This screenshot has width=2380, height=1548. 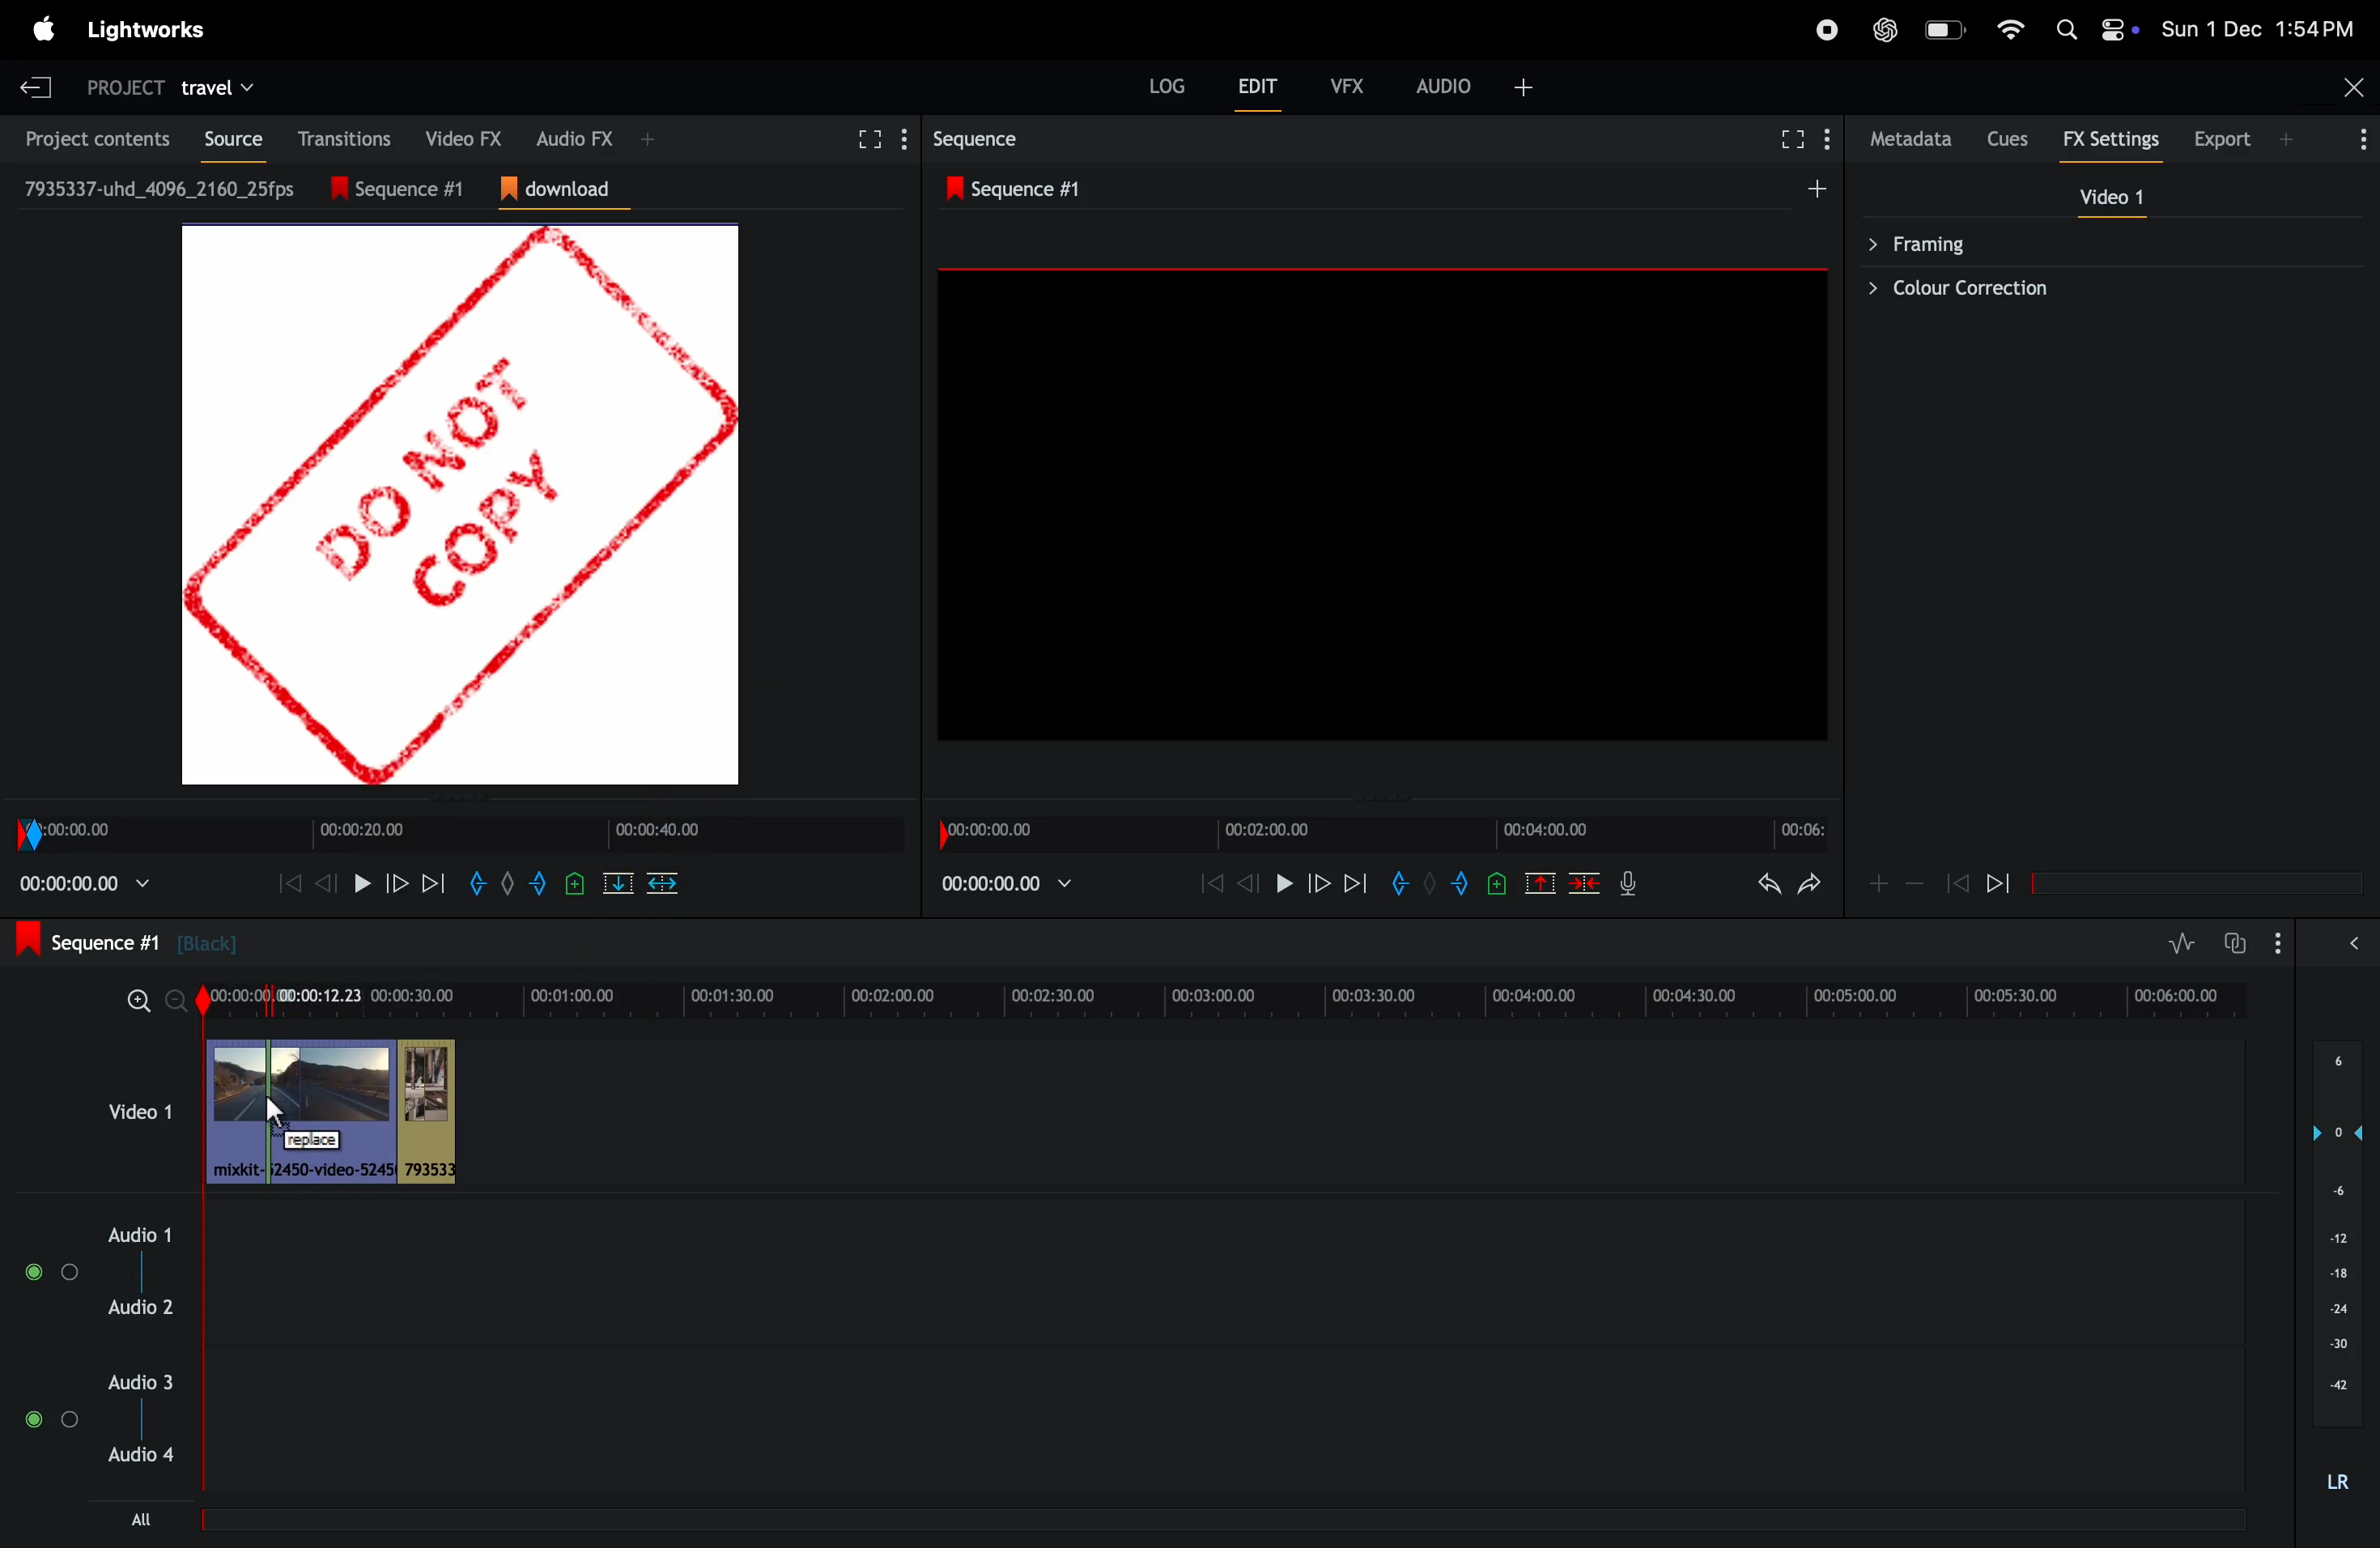 I want to click on Previous frame, so click(x=290, y=883).